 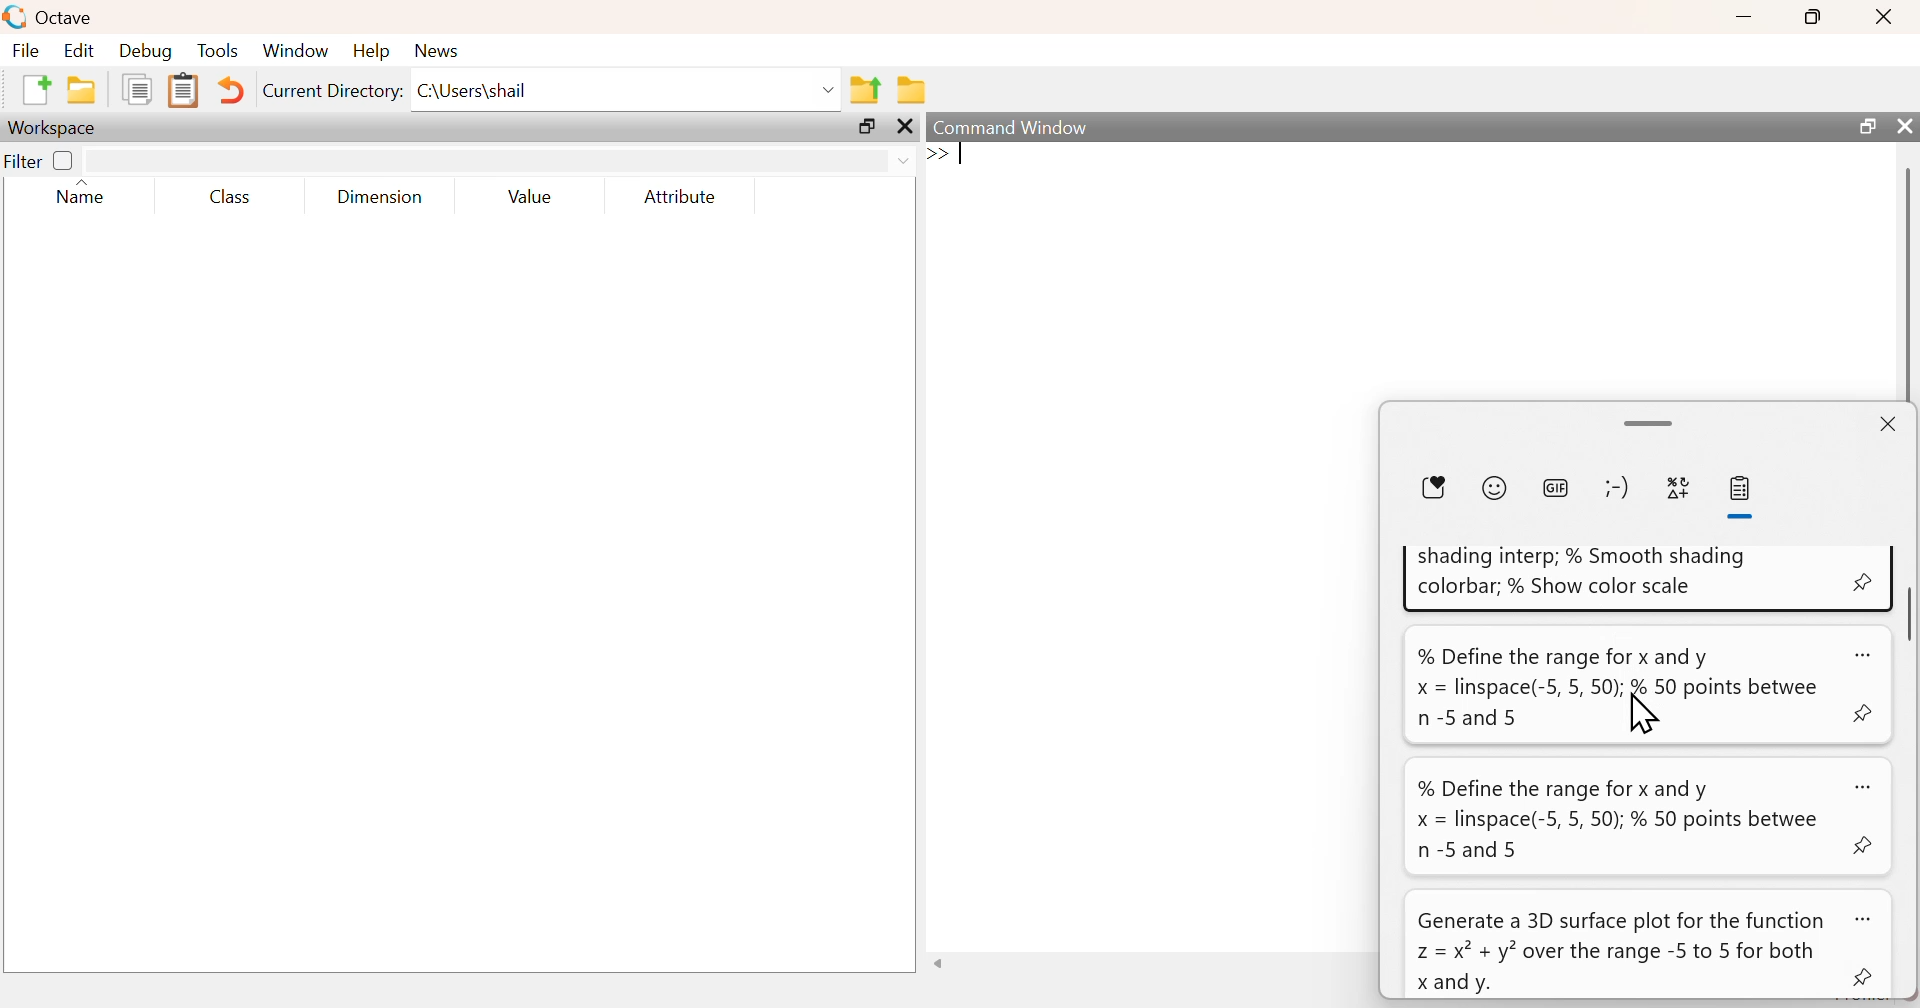 I want to click on Previous Folder, so click(x=865, y=91).